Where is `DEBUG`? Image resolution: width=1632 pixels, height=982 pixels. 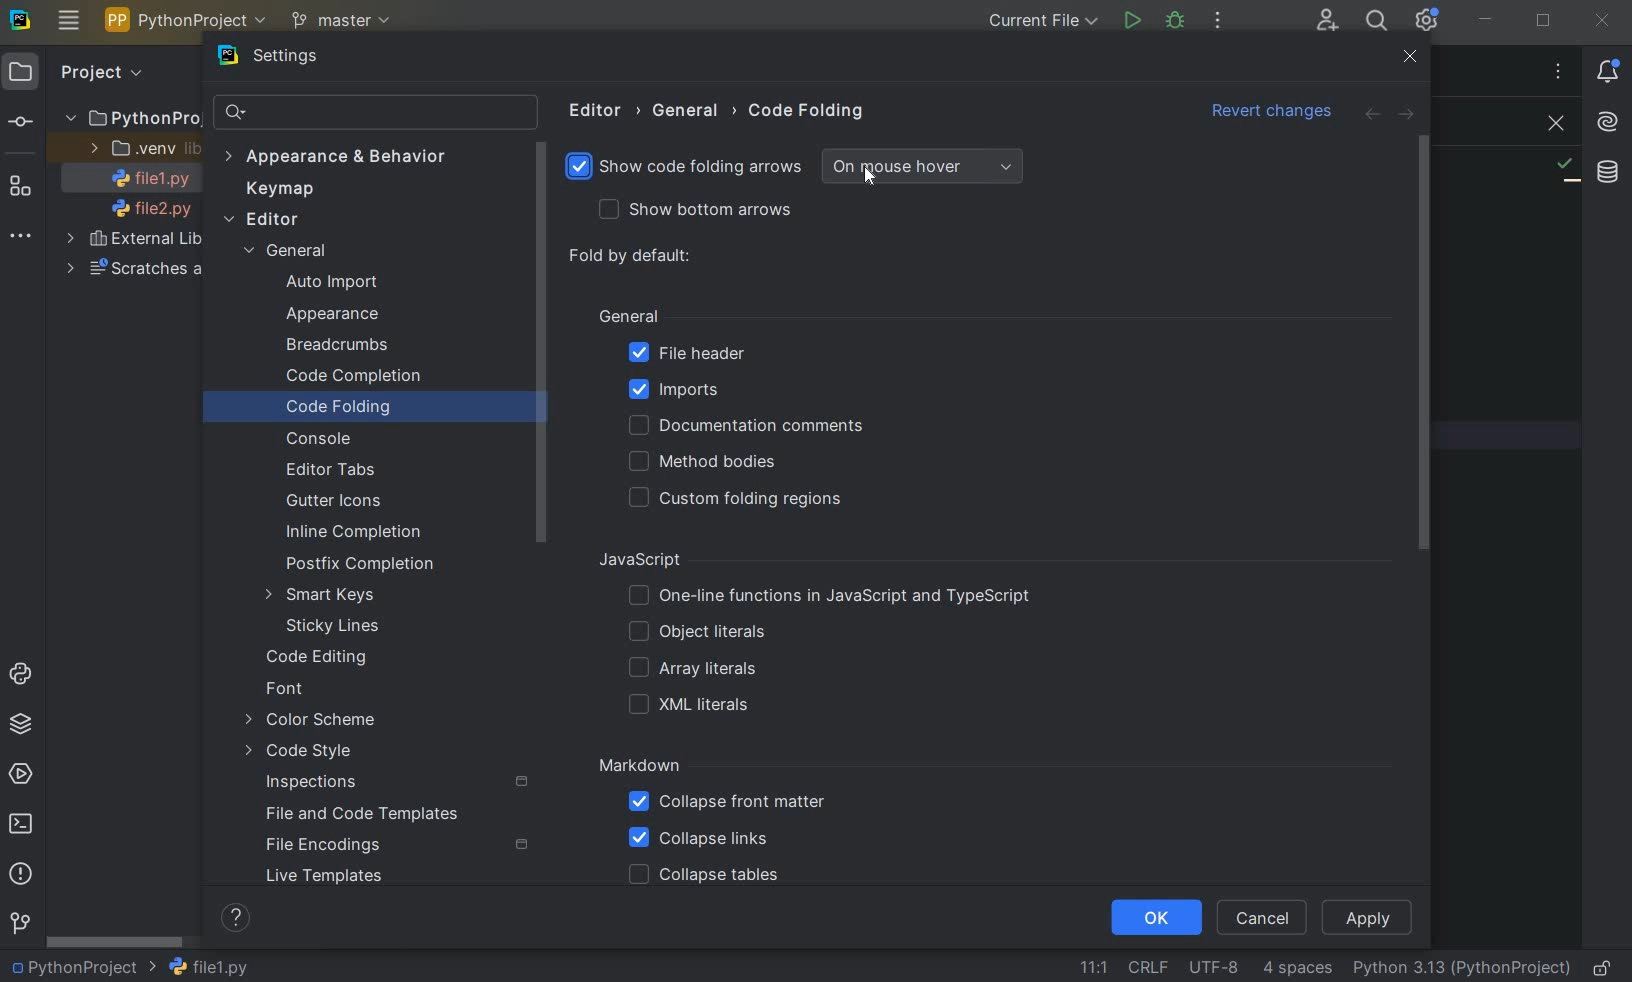
DEBUG is located at coordinates (1177, 22).